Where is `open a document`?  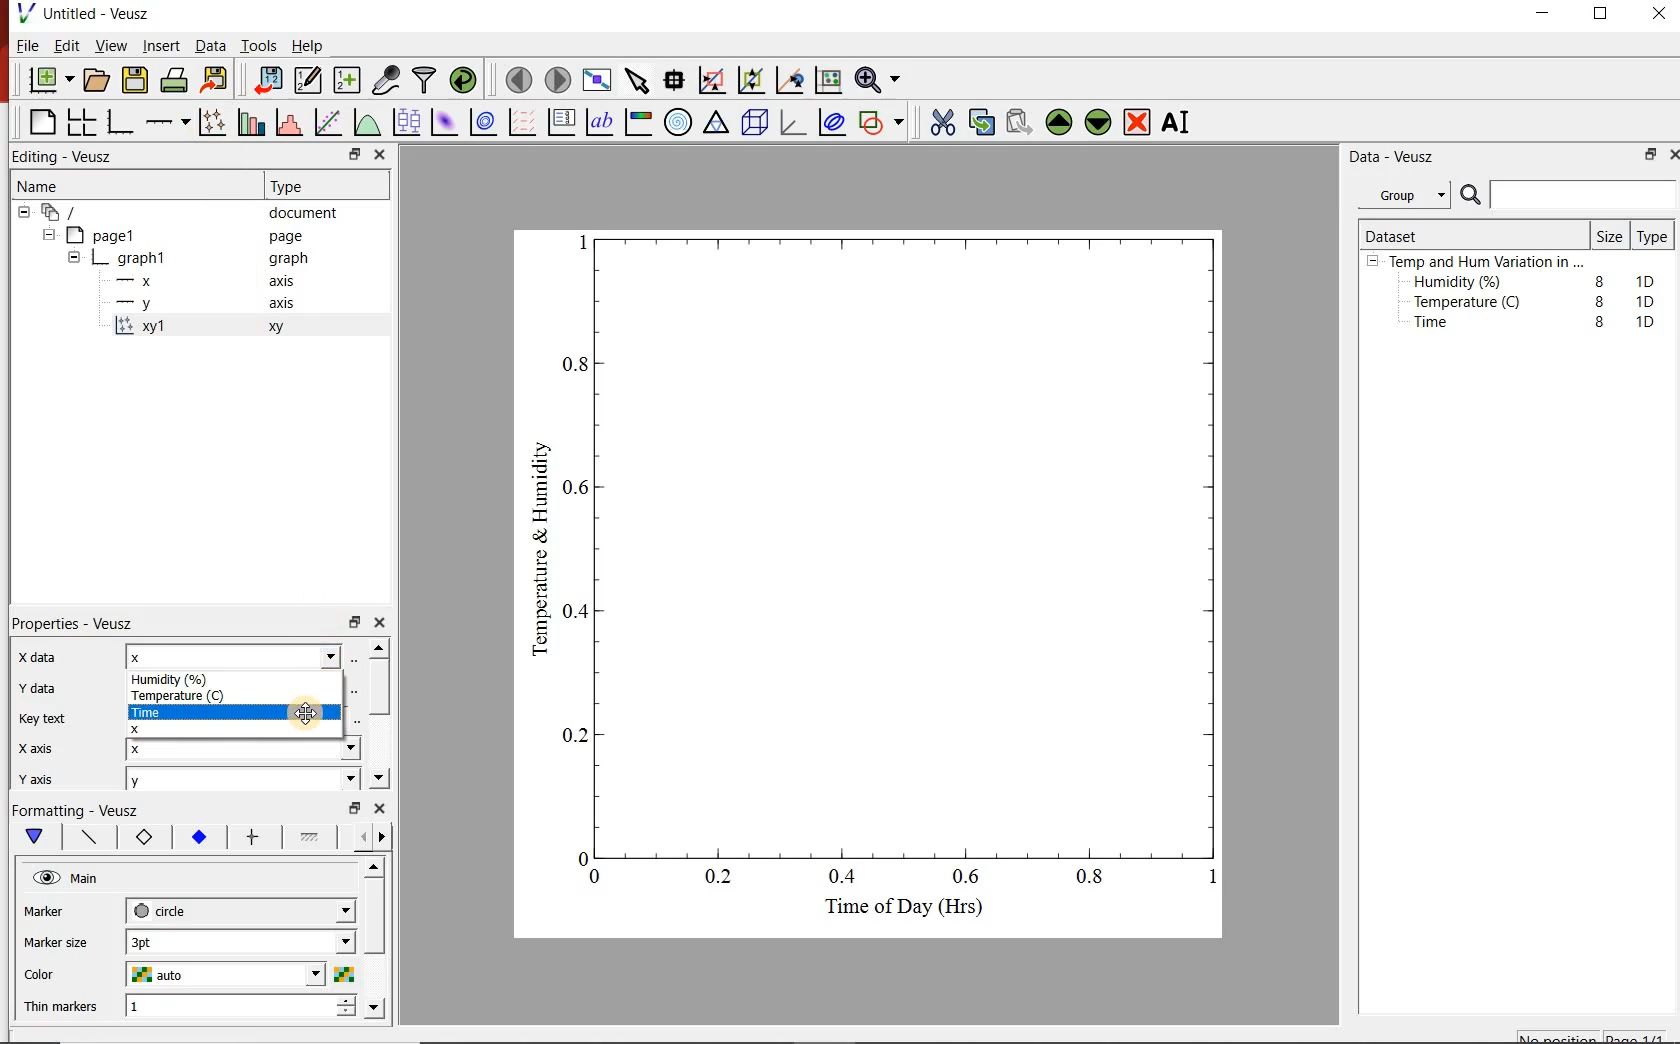 open a document is located at coordinates (98, 81).